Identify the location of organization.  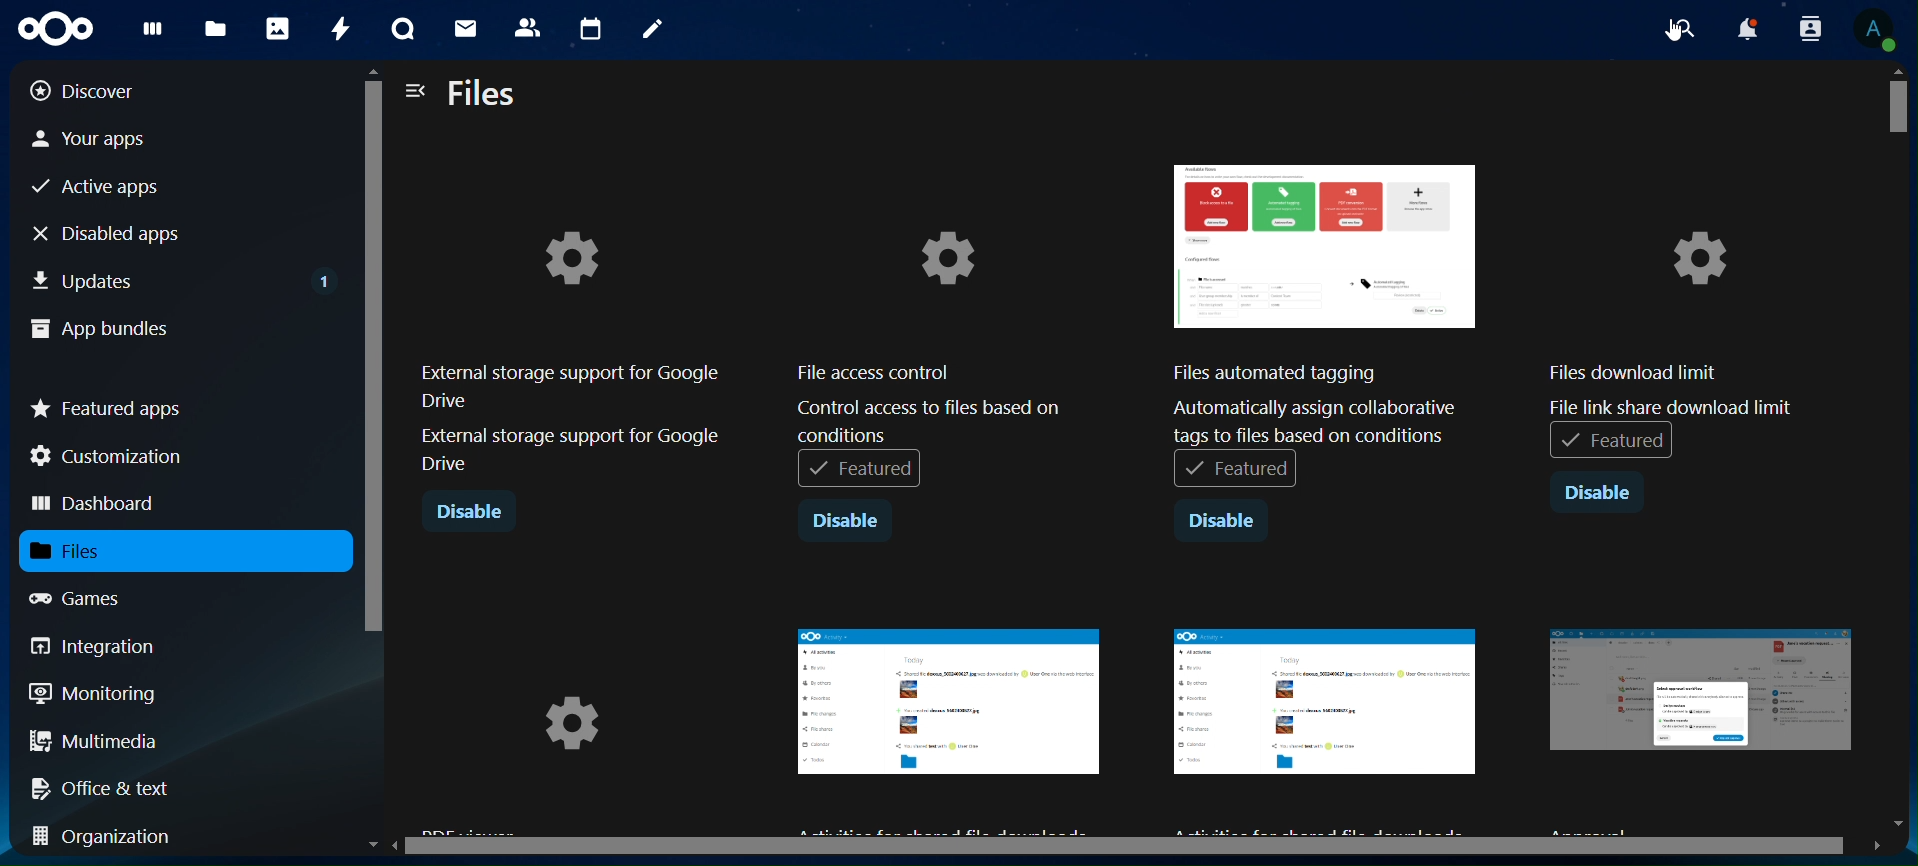
(110, 838).